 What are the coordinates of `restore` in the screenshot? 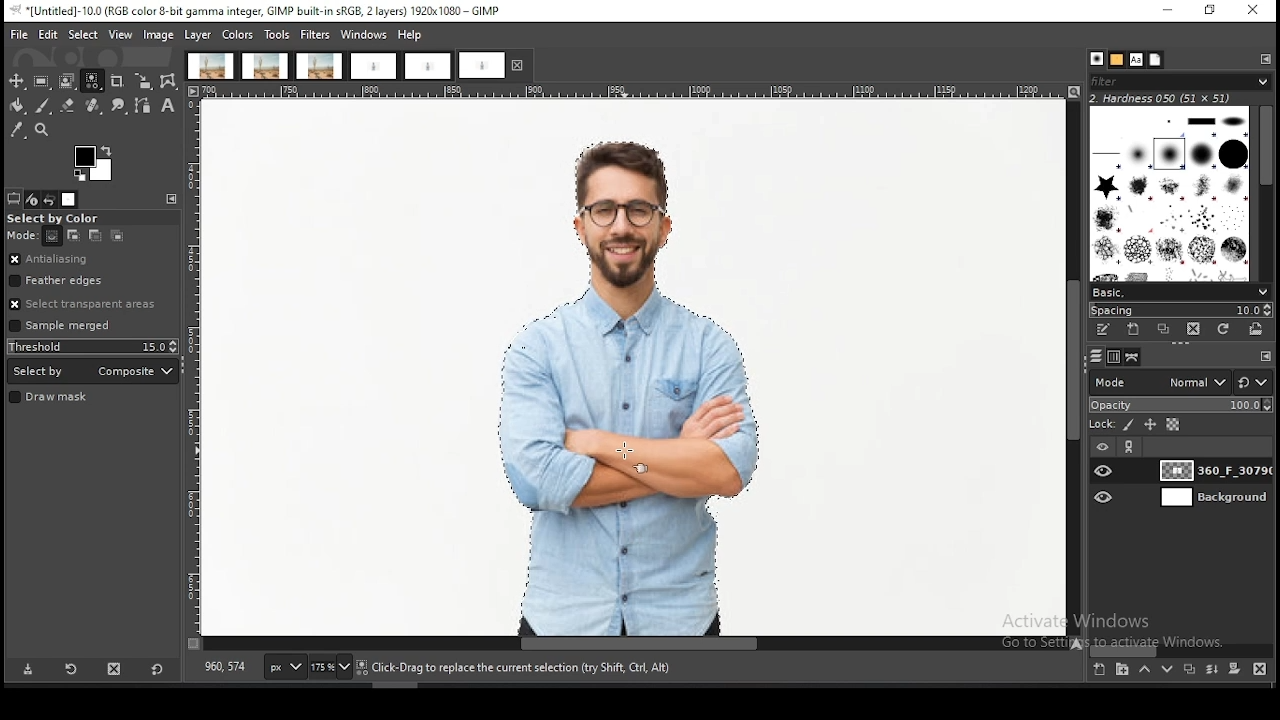 It's located at (1212, 12).